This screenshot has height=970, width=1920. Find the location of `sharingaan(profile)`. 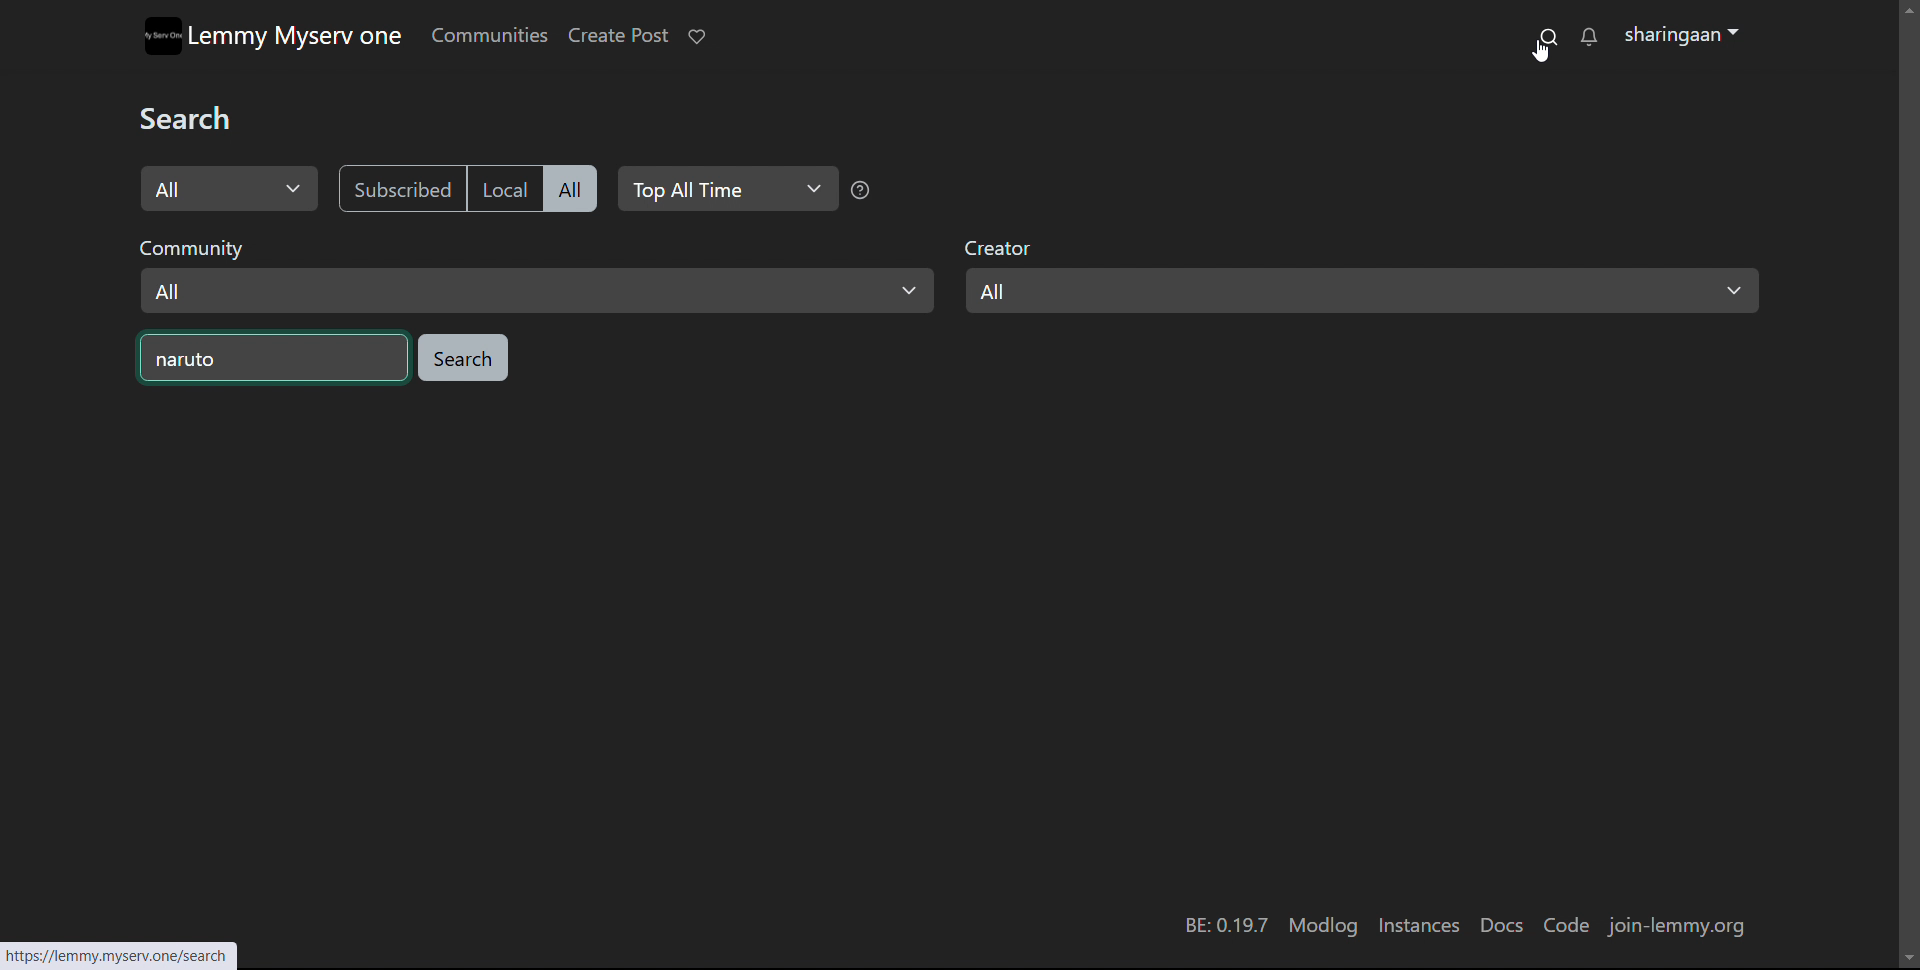

sharingaan(profile) is located at coordinates (1685, 35).